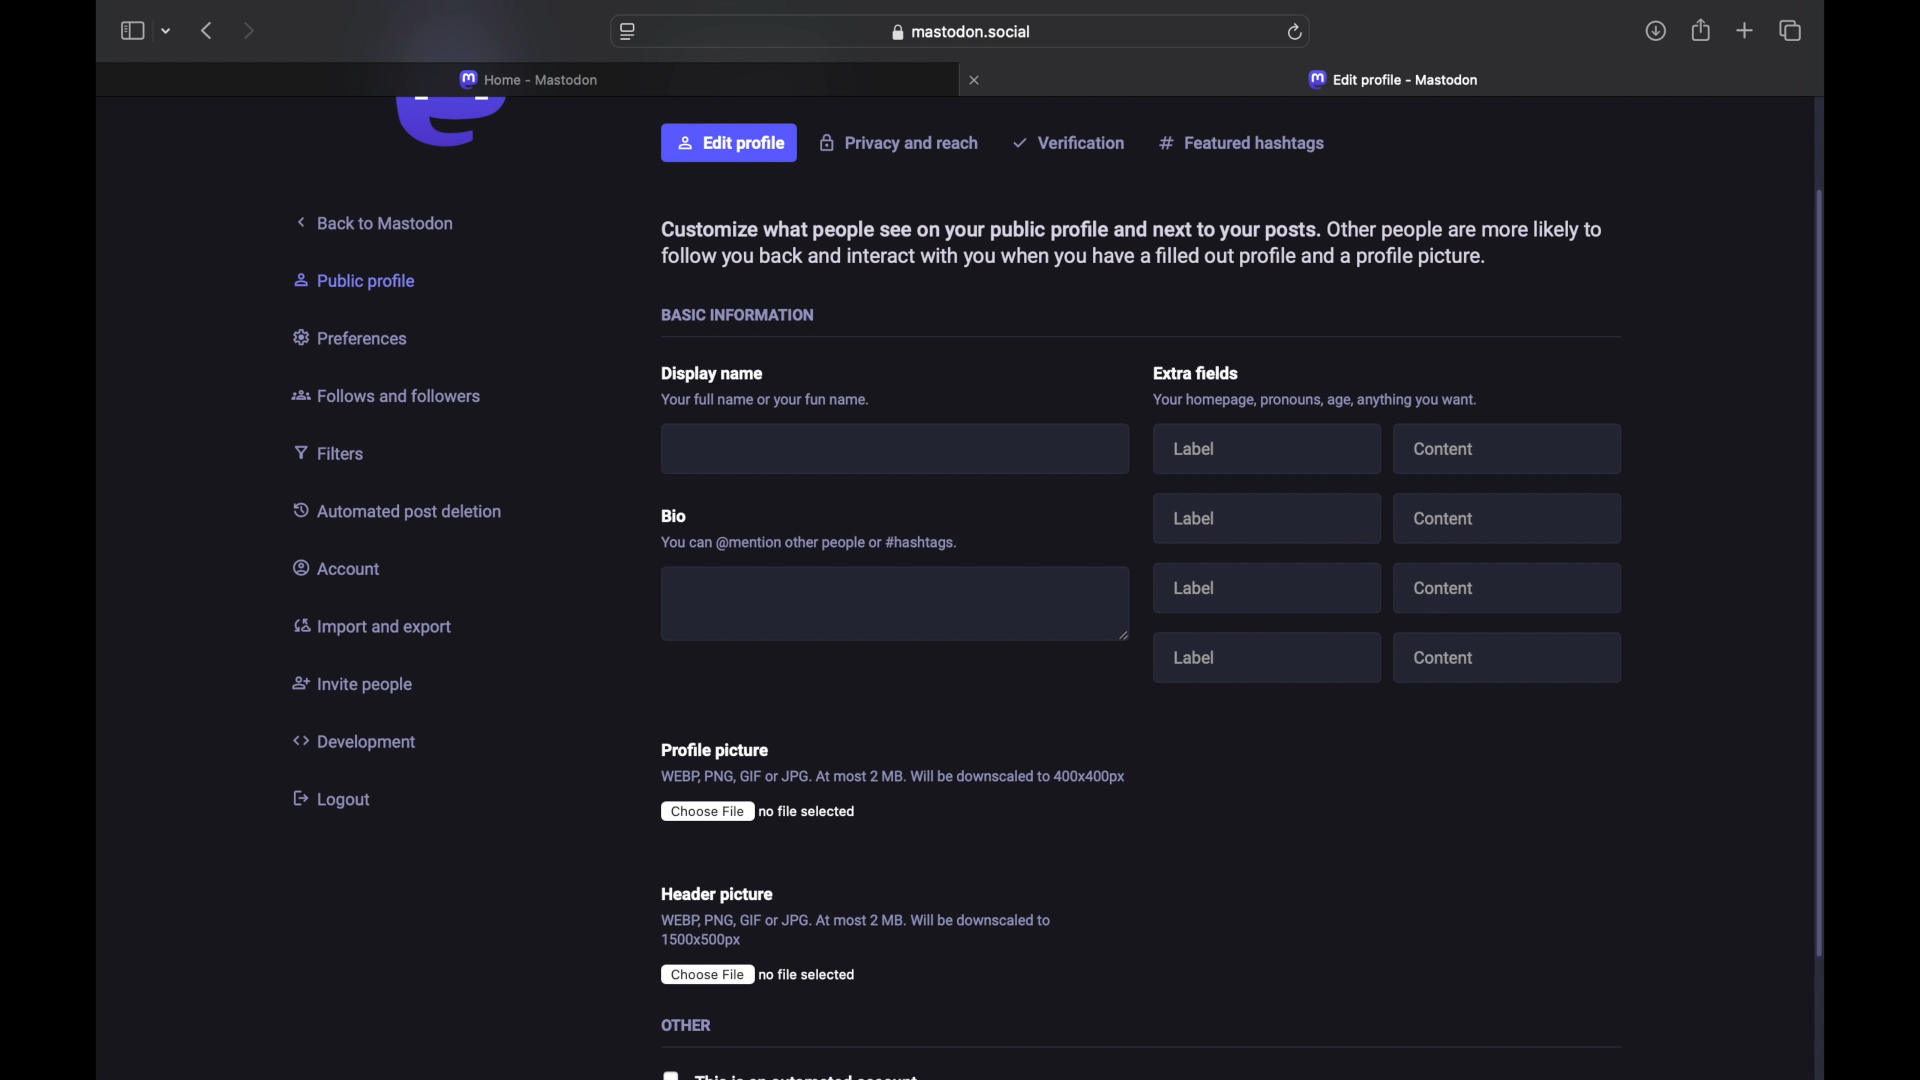  What do you see at coordinates (1271, 448) in the screenshot?
I see `label` at bounding box center [1271, 448].